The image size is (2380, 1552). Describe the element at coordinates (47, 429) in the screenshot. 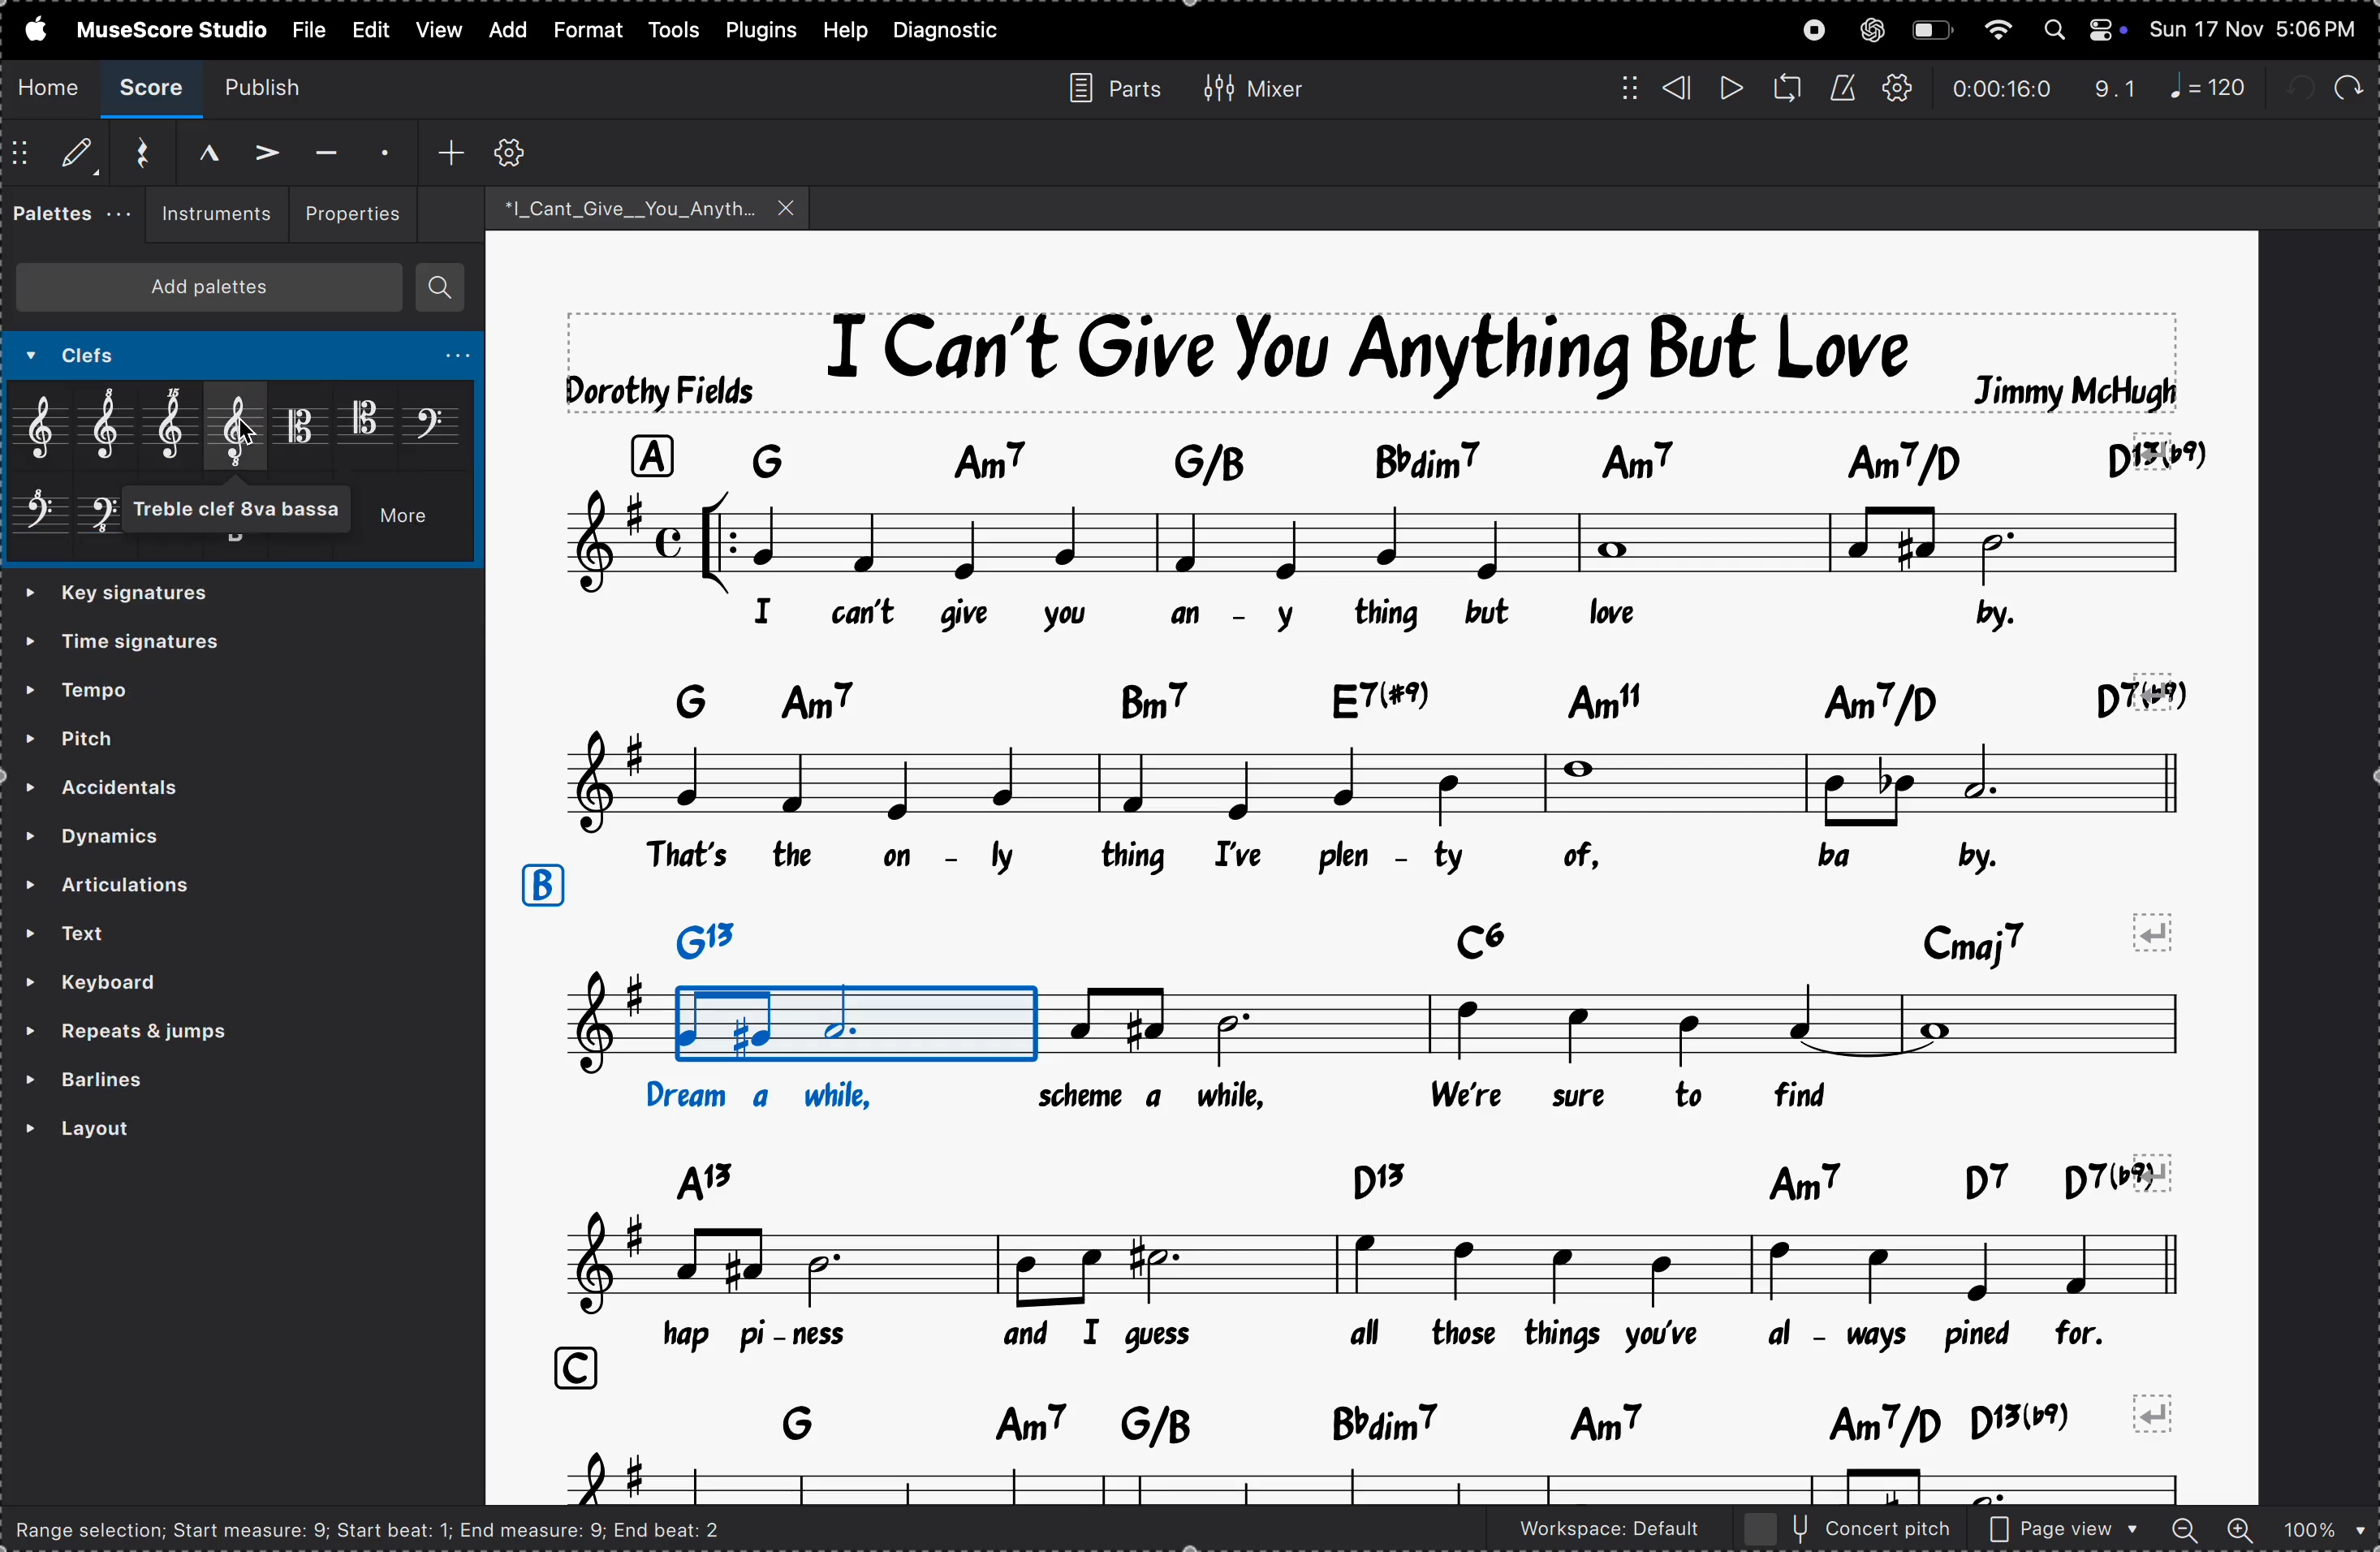

I see `treble clef ` at that location.